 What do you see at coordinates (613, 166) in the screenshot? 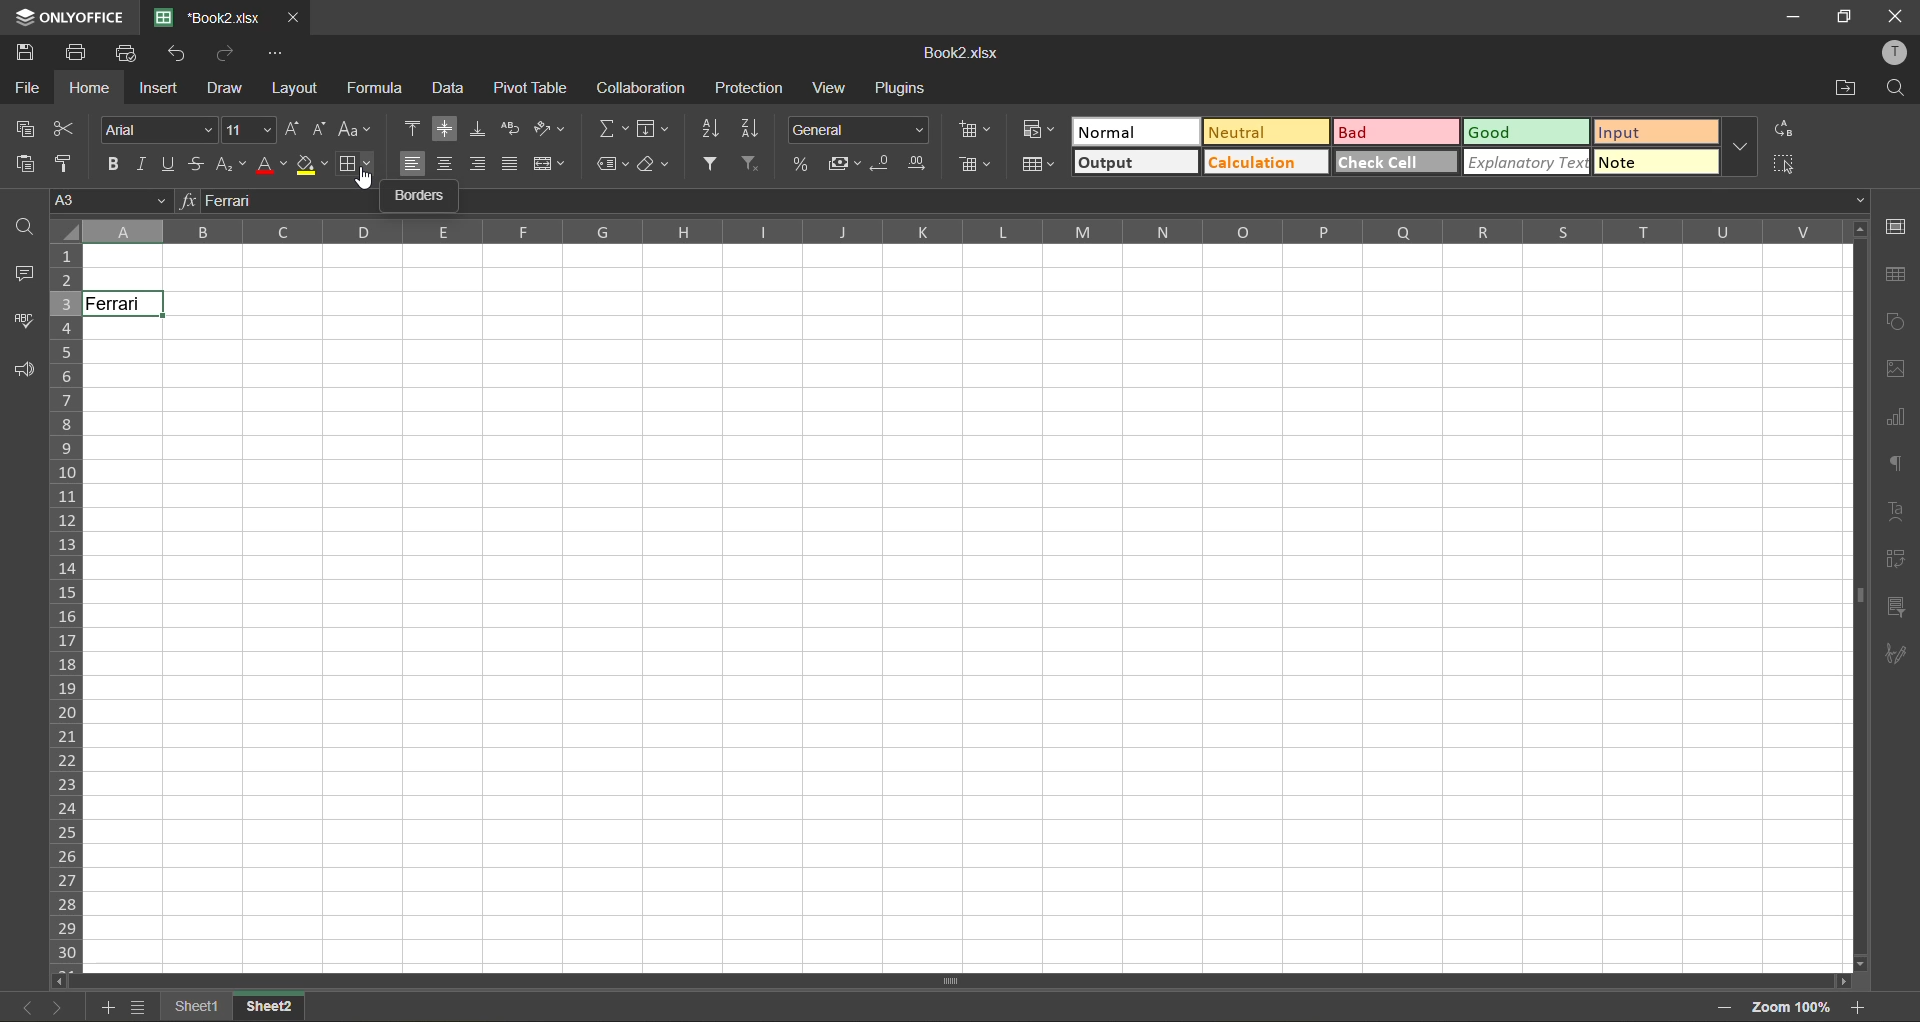
I see `named ranges` at bounding box center [613, 166].